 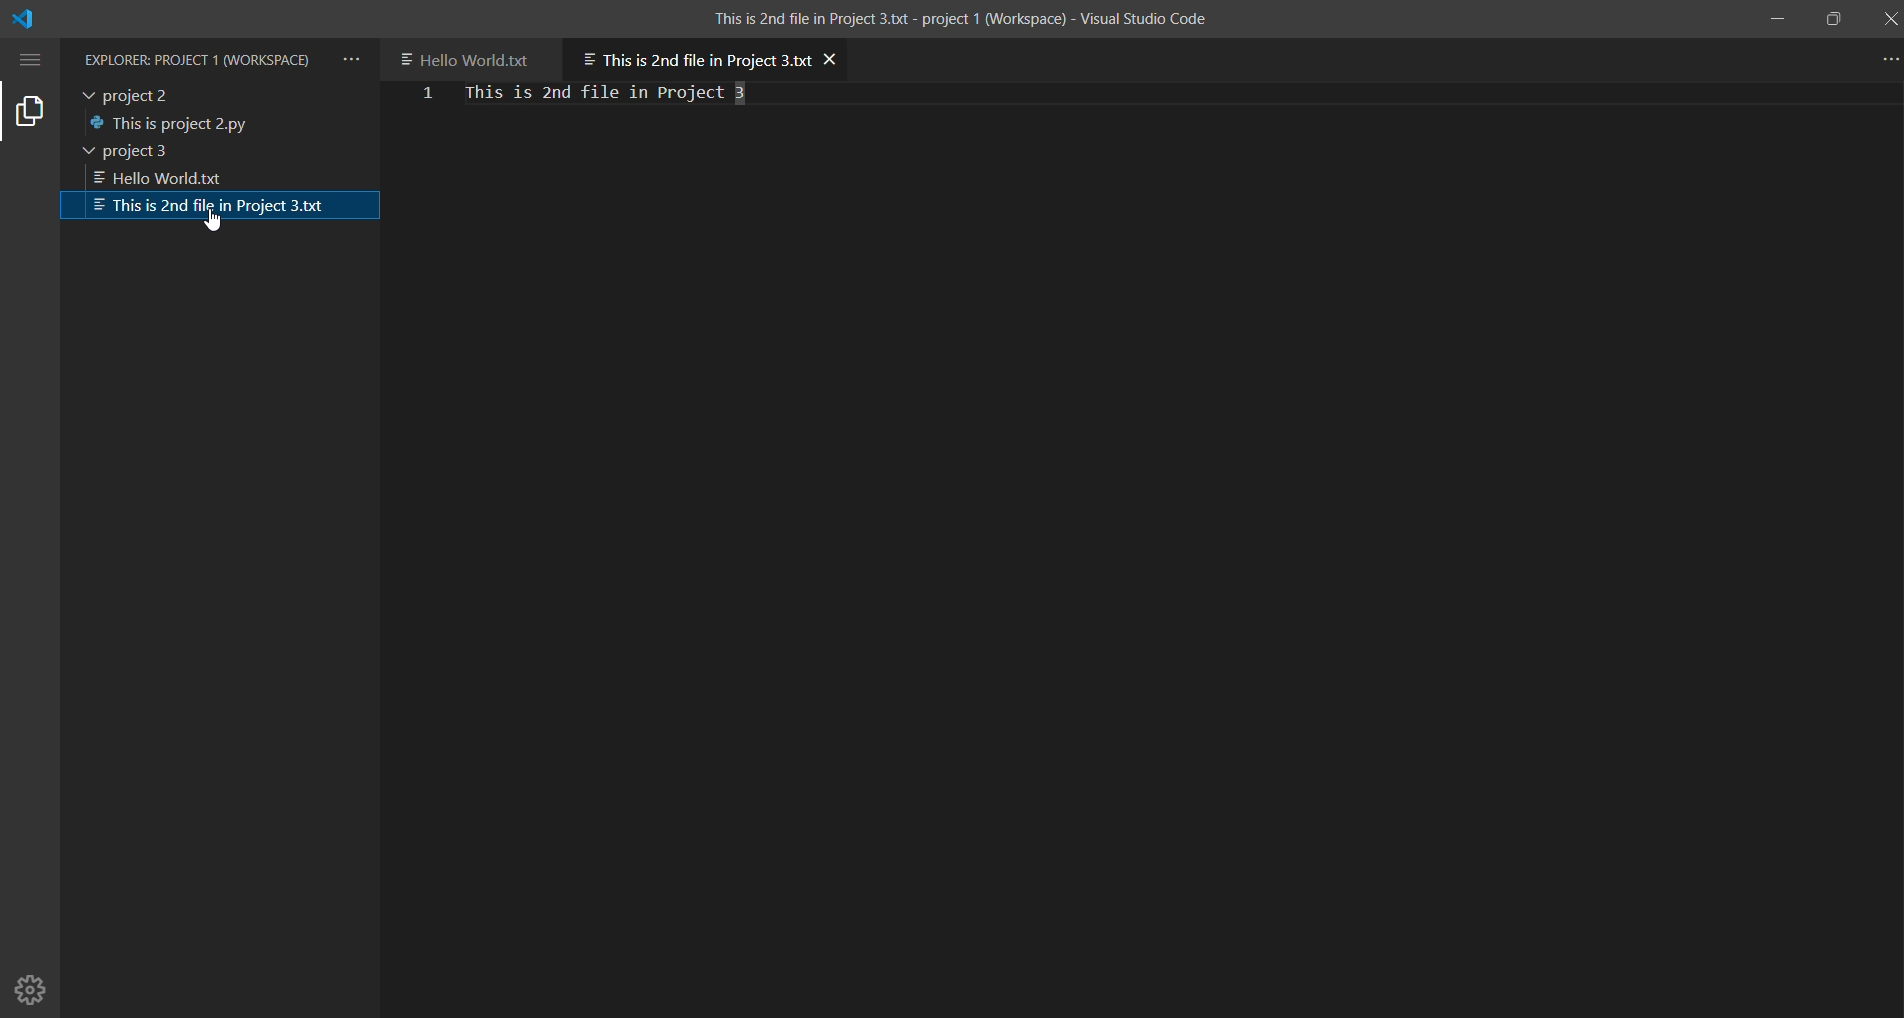 What do you see at coordinates (428, 96) in the screenshot?
I see `first line` at bounding box center [428, 96].